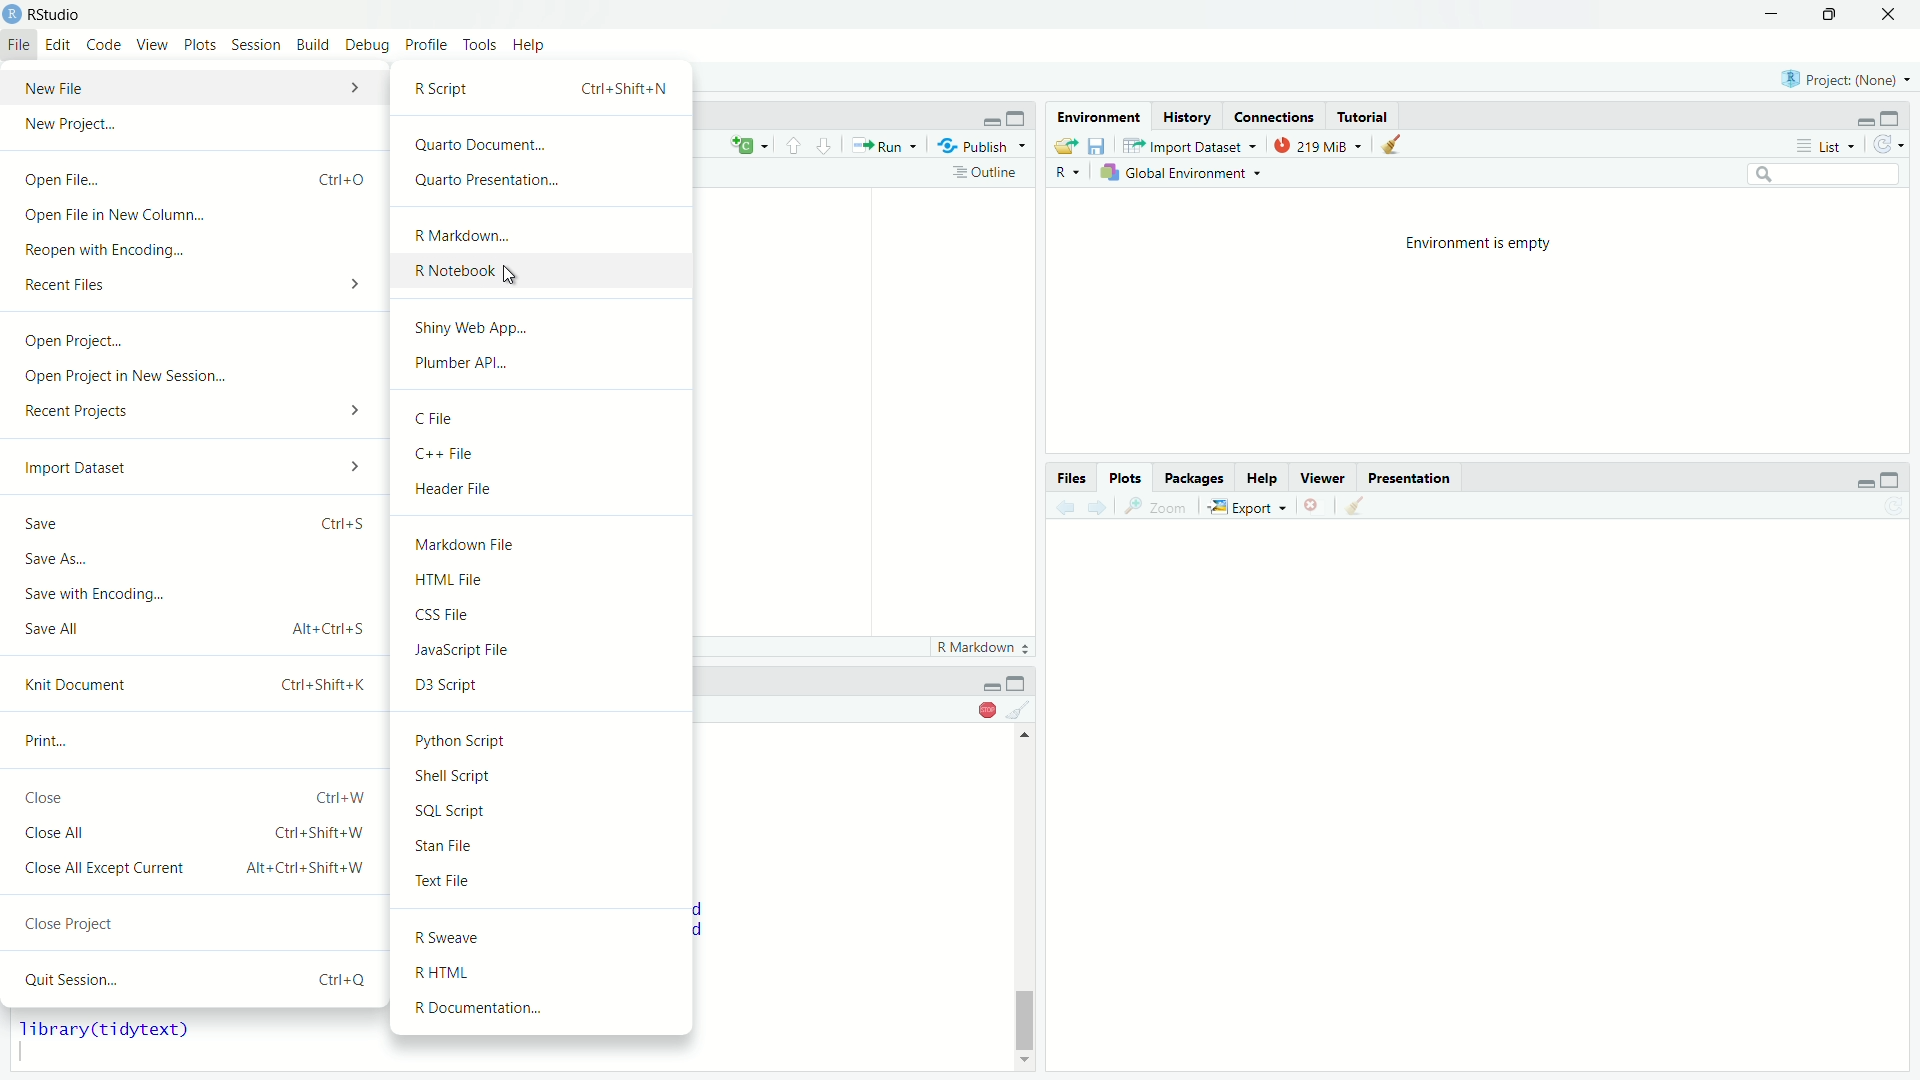 The image size is (1920, 1080). I want to click on help, so click(1262, 479).